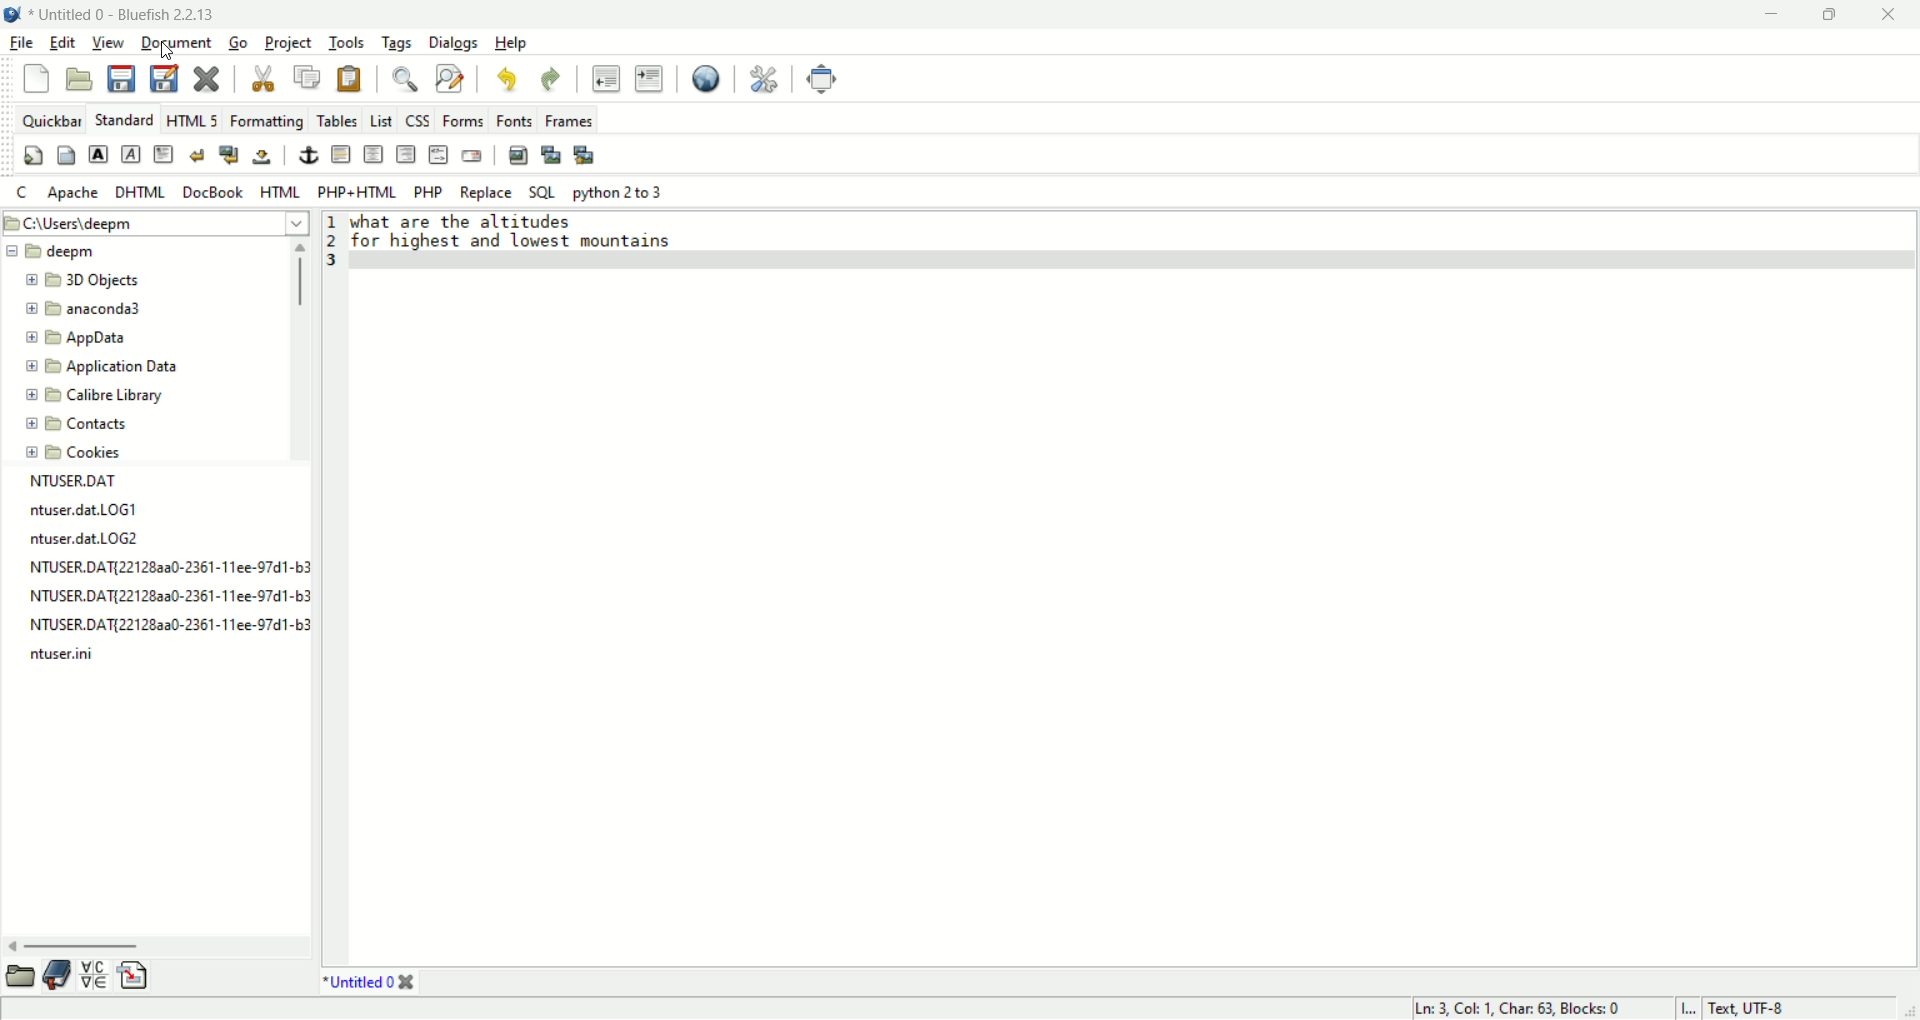  What do you see at coordinates (35, 156) in the screenshot?
I see `quickstart` at bounding box center [35, 156].